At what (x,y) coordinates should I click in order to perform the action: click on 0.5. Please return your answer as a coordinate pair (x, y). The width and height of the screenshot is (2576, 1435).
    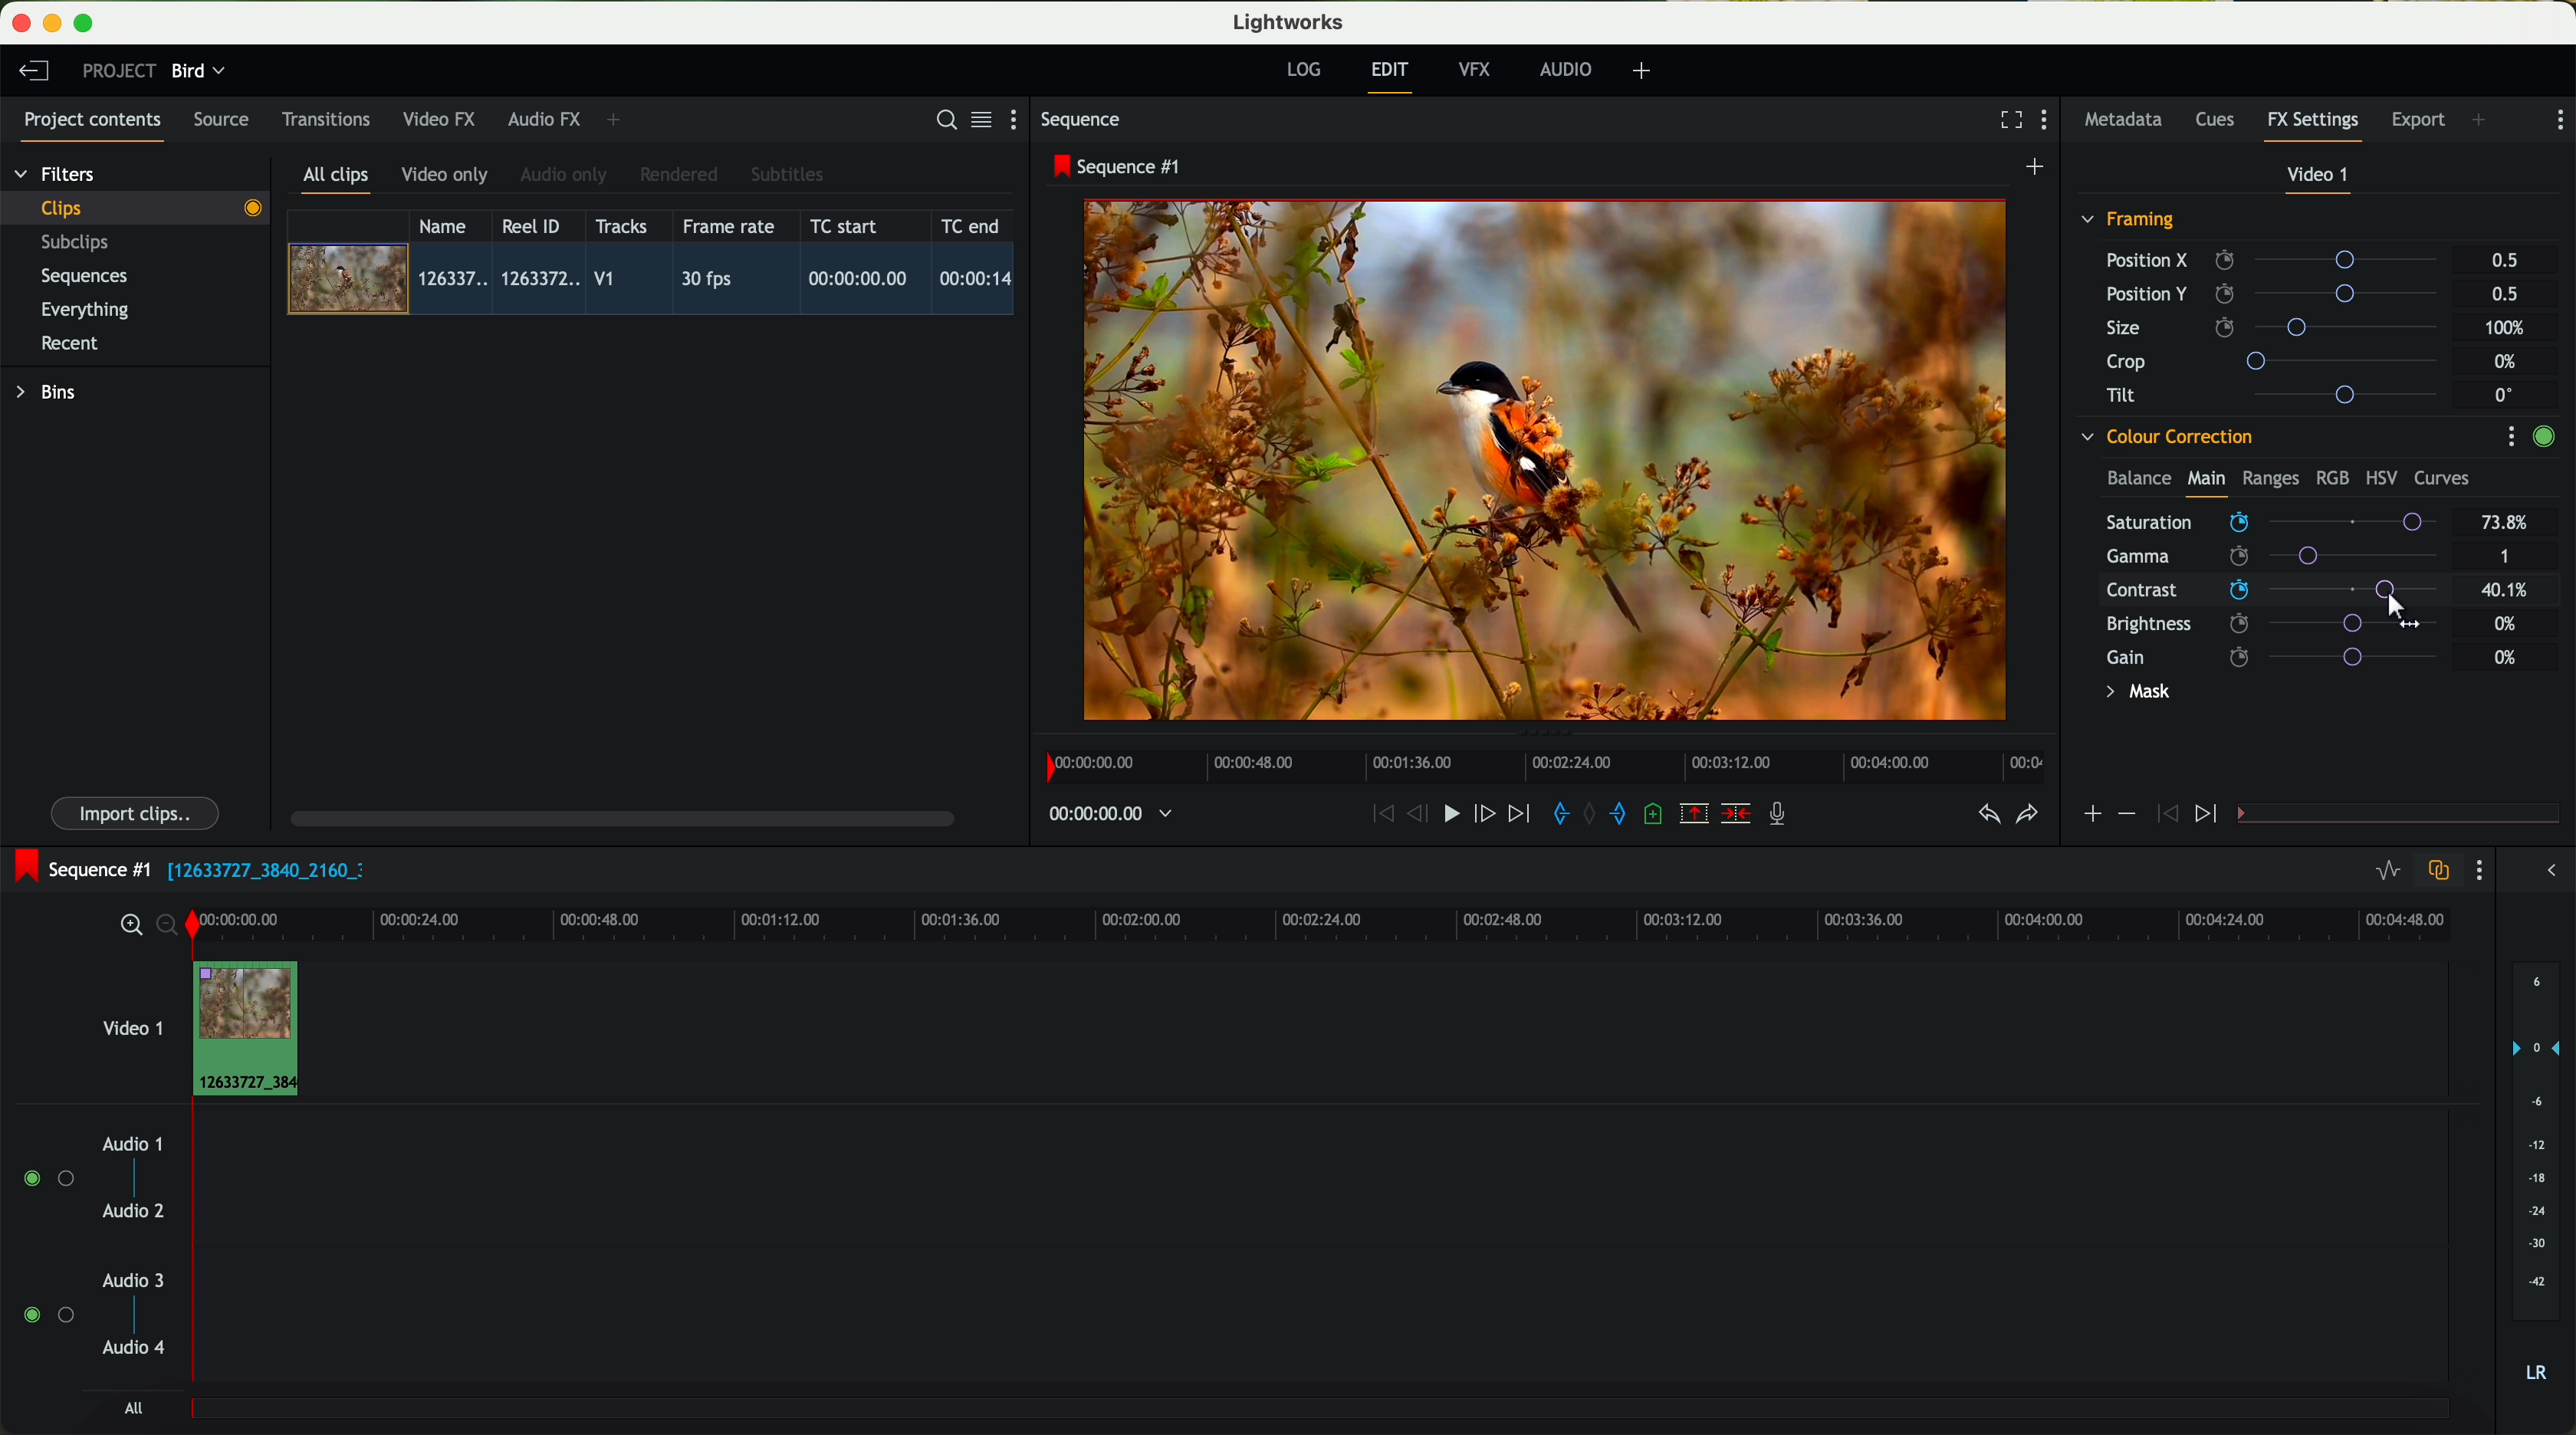
    Looking at the image, I should click on (2505, 261).